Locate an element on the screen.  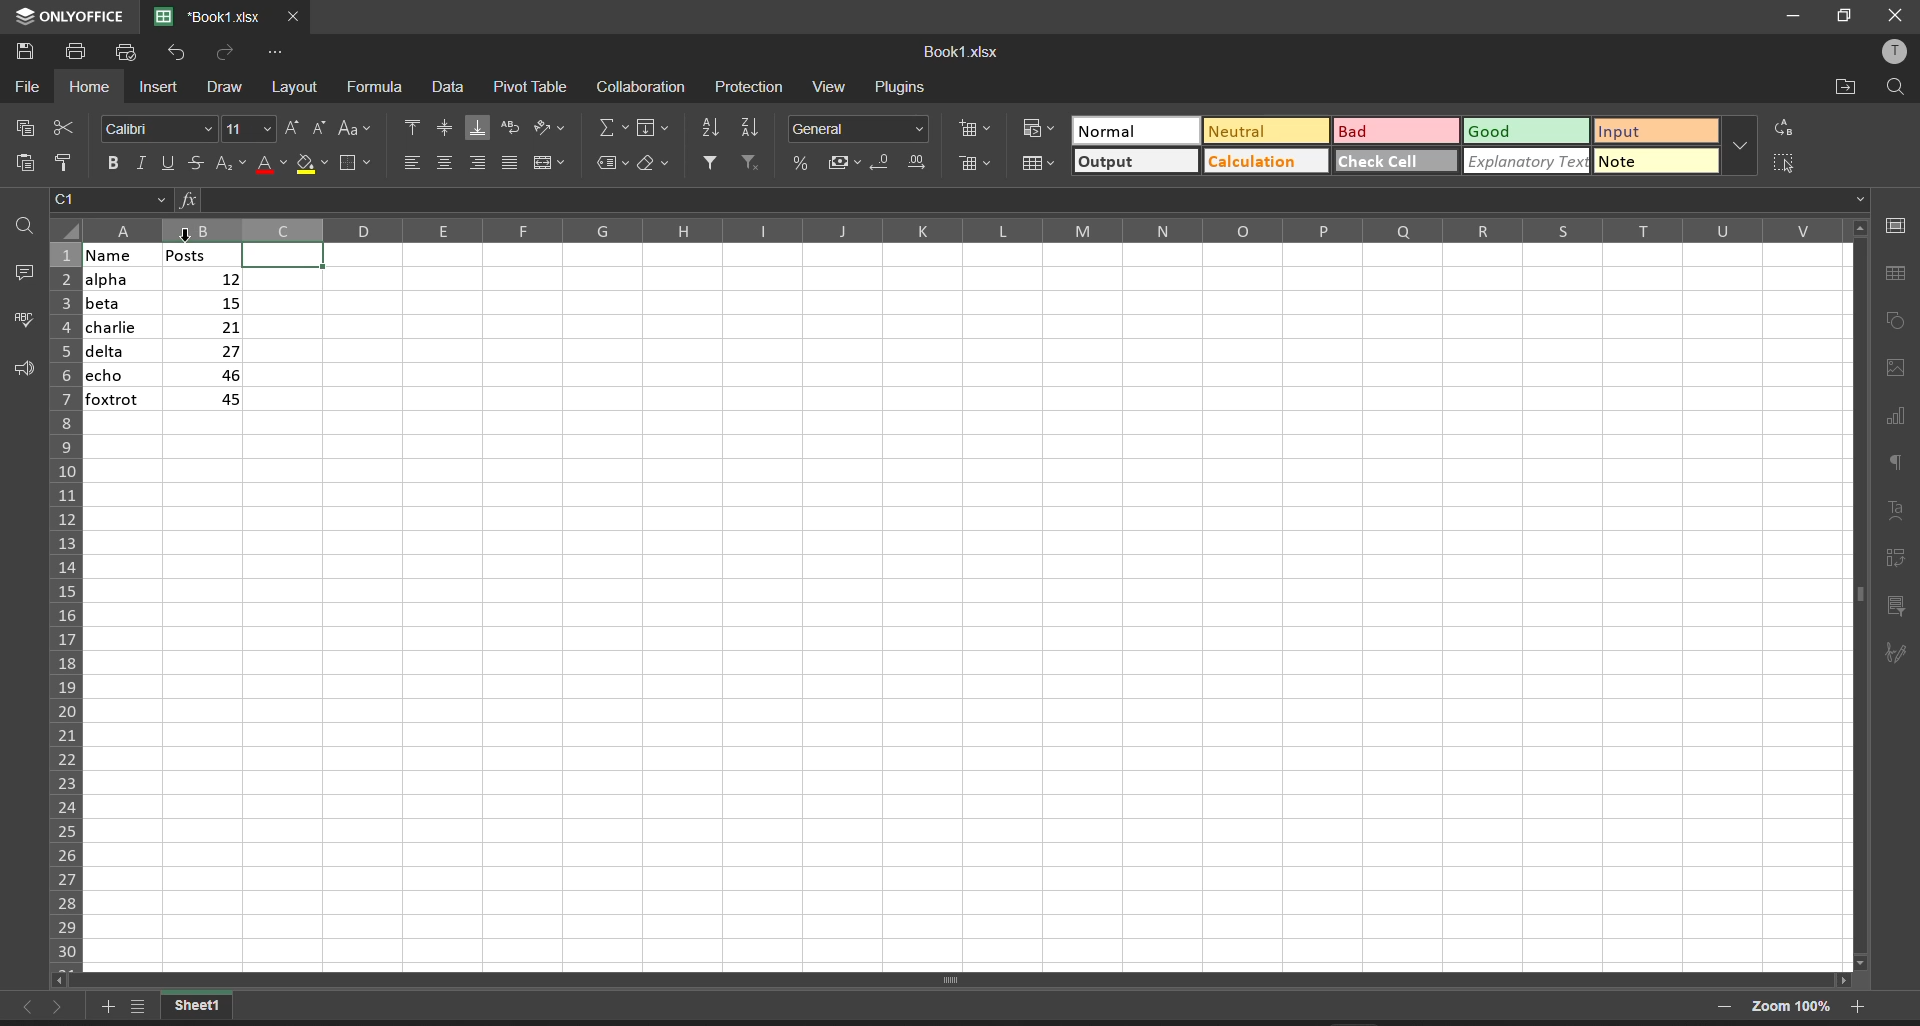
print is located at coordinates (78, 53).